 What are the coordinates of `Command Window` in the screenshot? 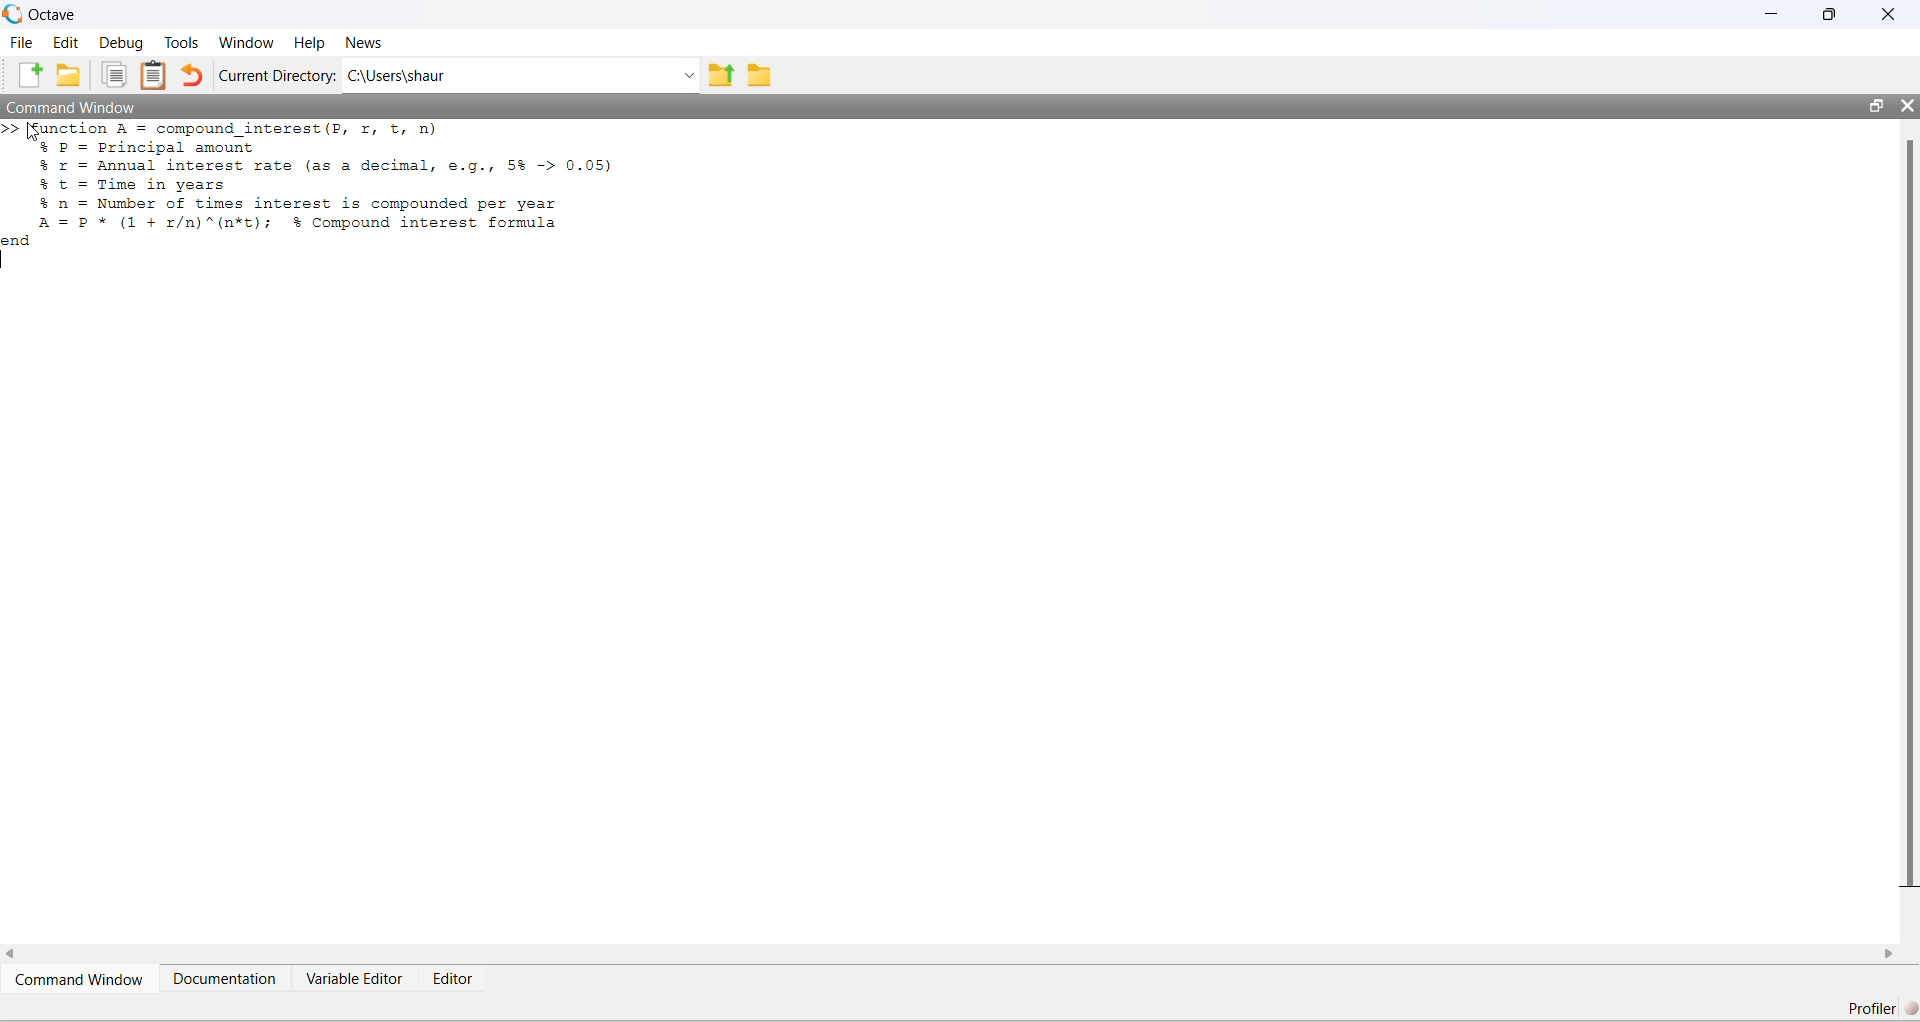 It's located at (70, 107).